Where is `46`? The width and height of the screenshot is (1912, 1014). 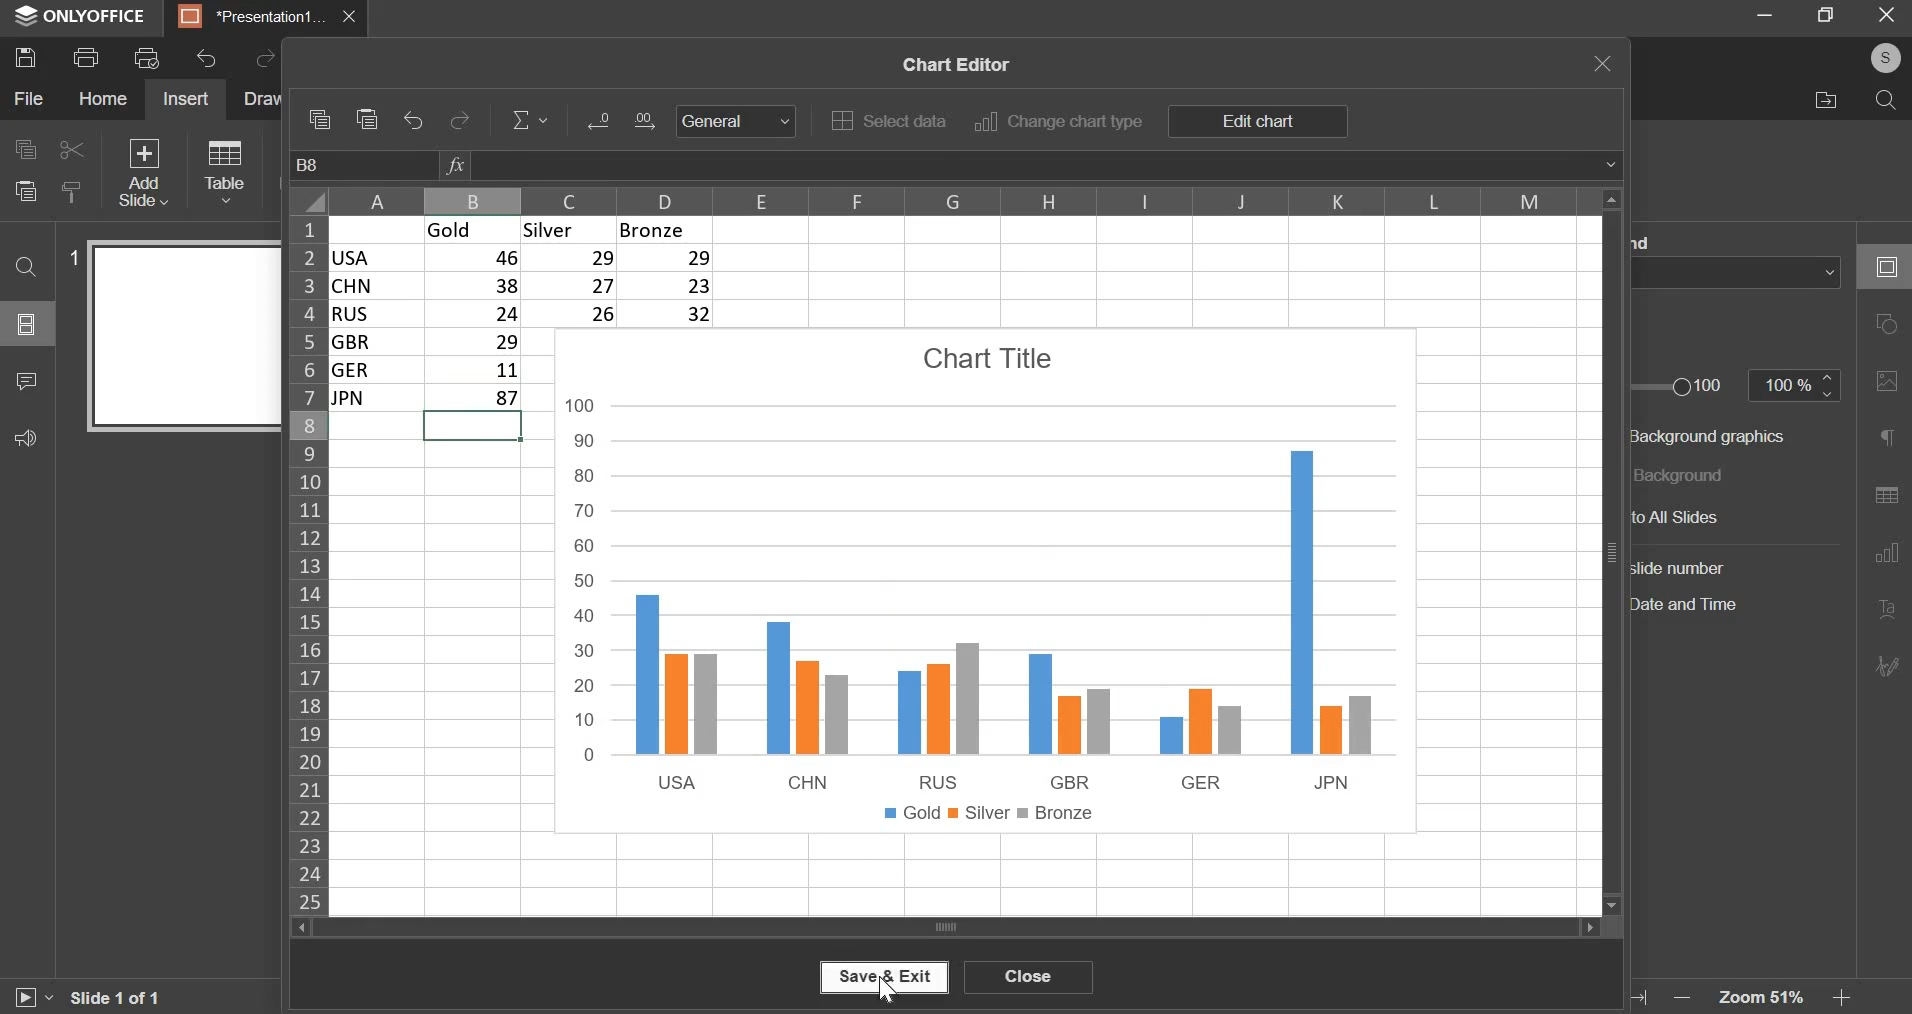 46 is located at coordinates (476, 260).